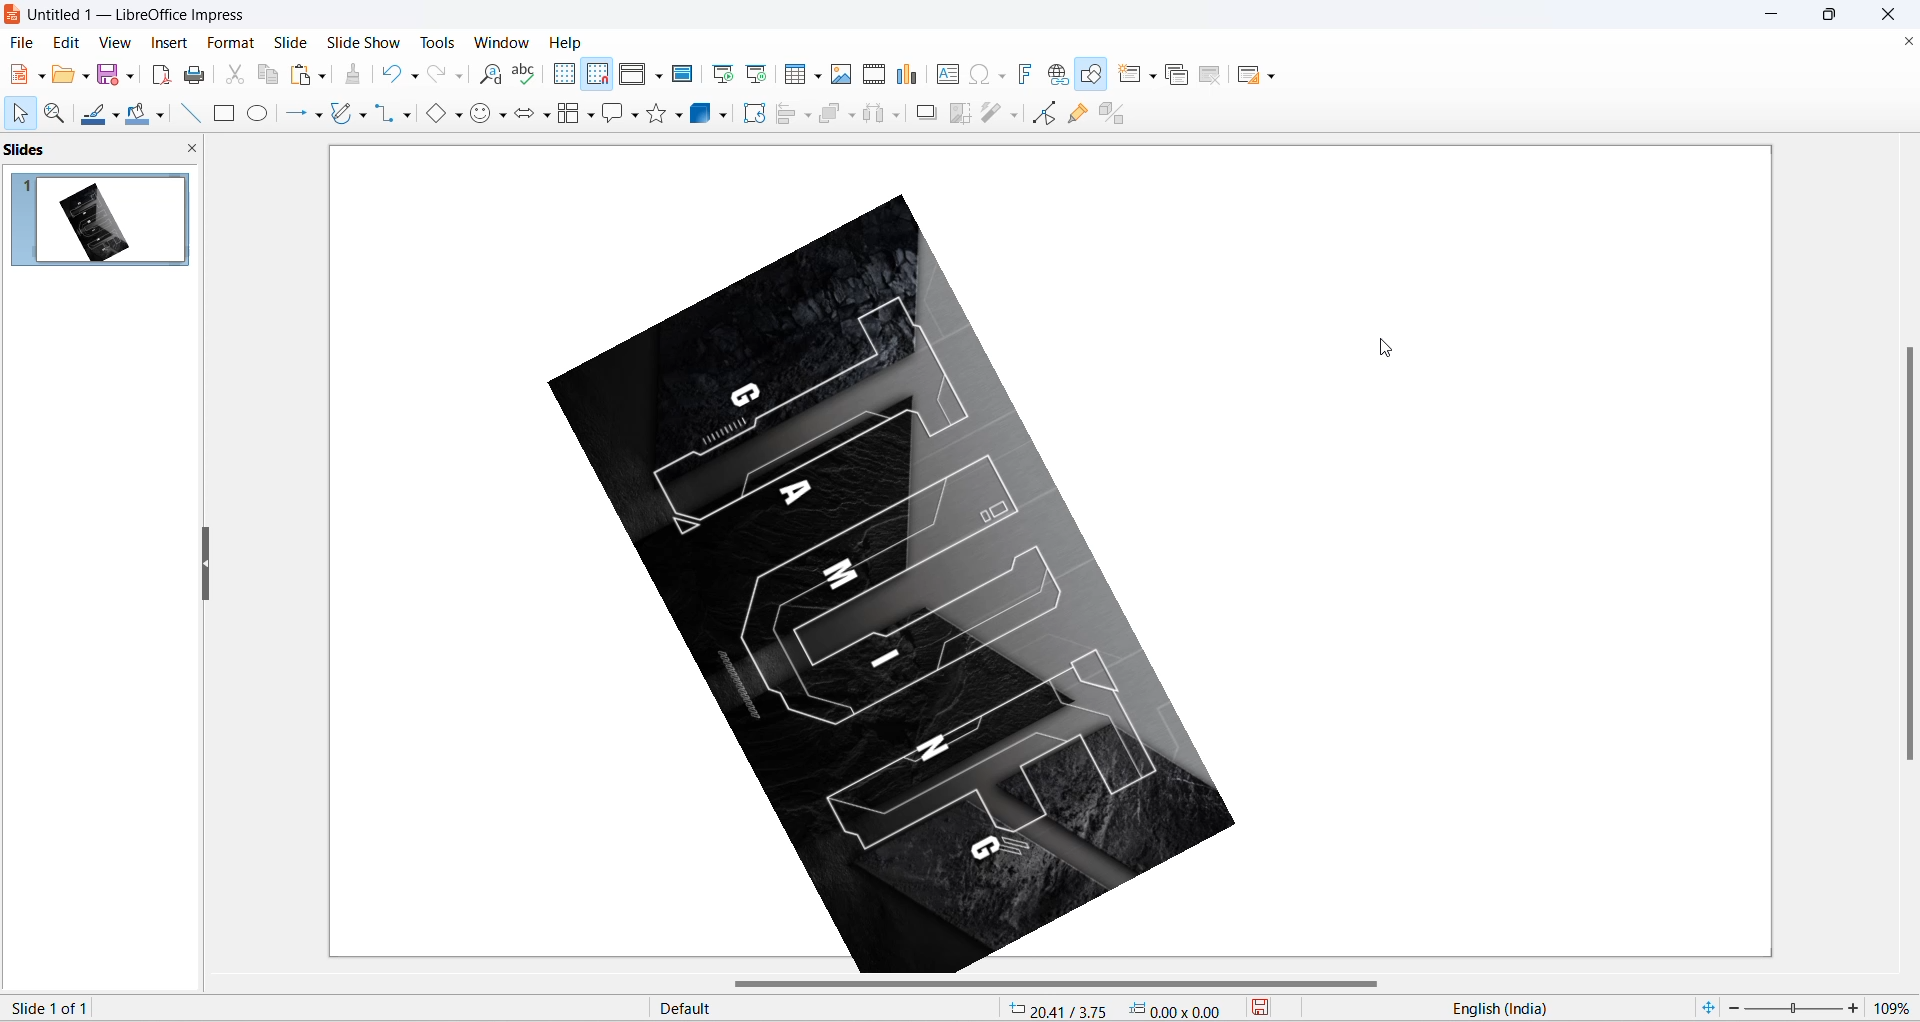  Describe the element at coordinates (1082, 113) in the screenshot. I see `show gluepoint functions` at that location.